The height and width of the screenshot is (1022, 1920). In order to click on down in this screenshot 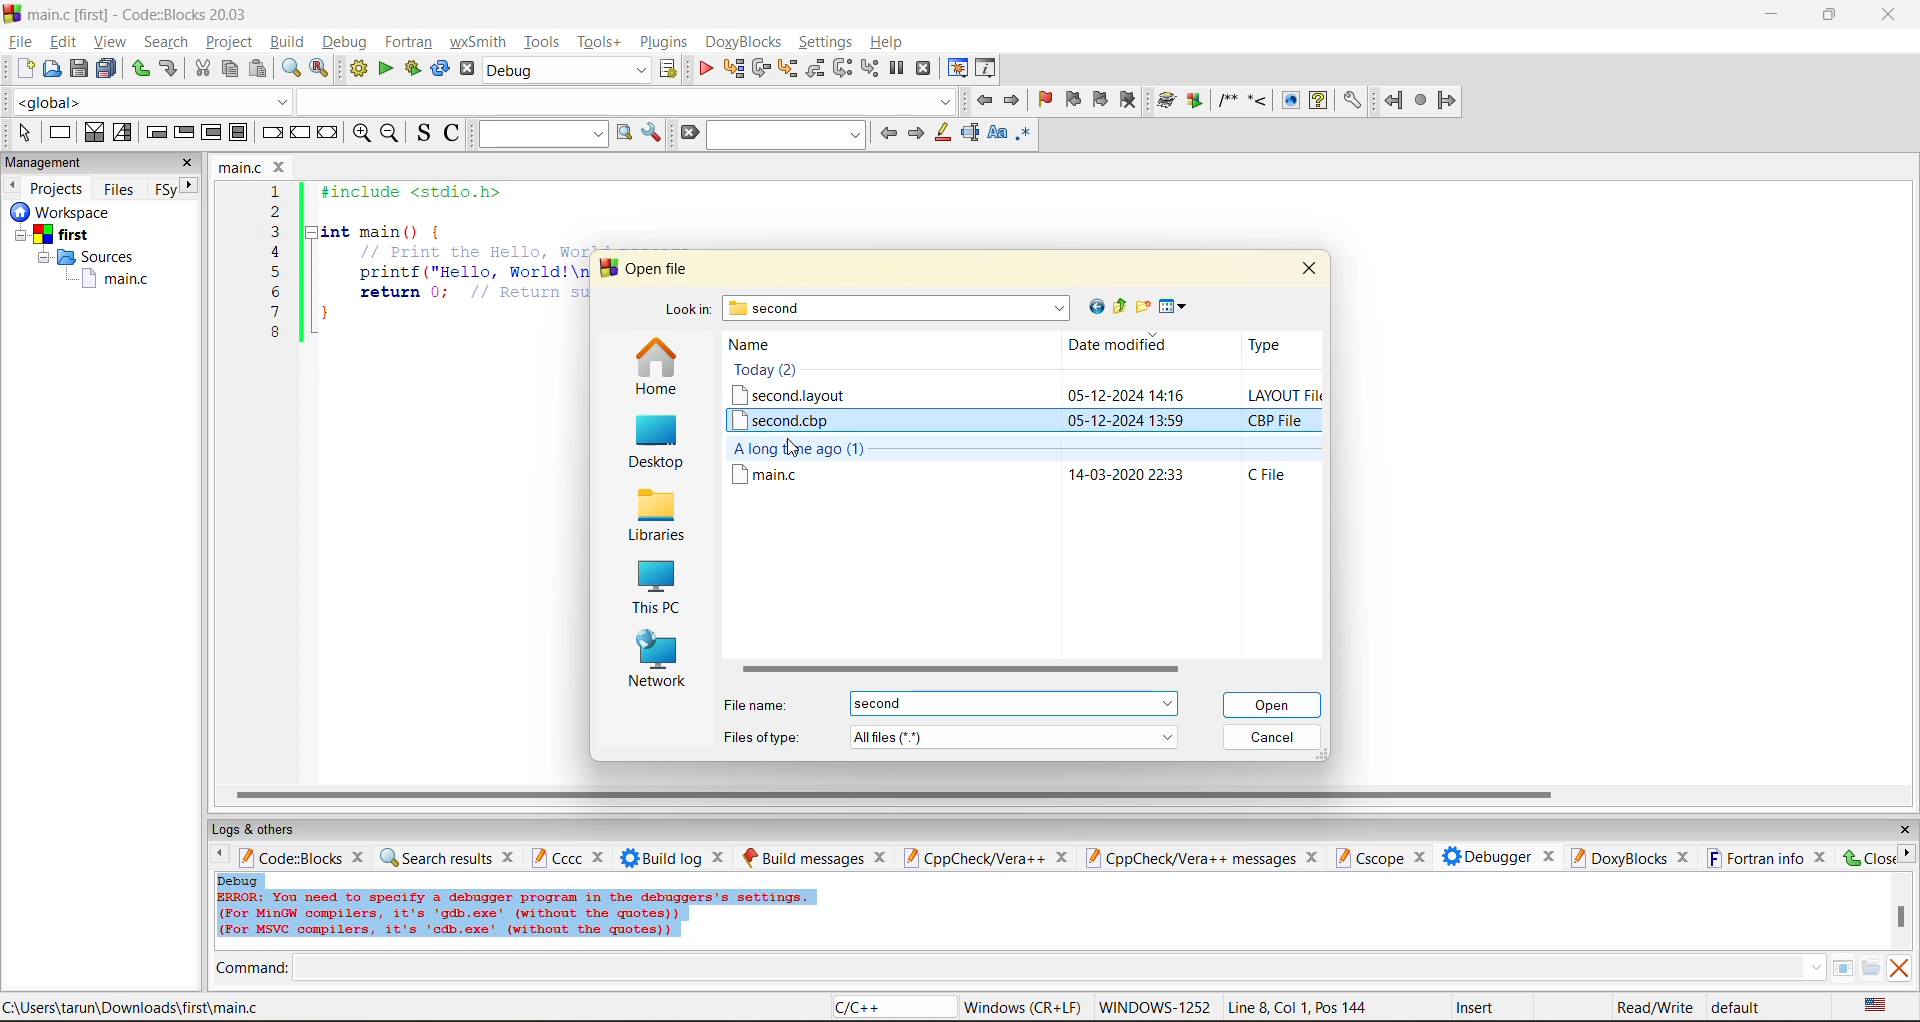, I will do `click(1815, 967)`.